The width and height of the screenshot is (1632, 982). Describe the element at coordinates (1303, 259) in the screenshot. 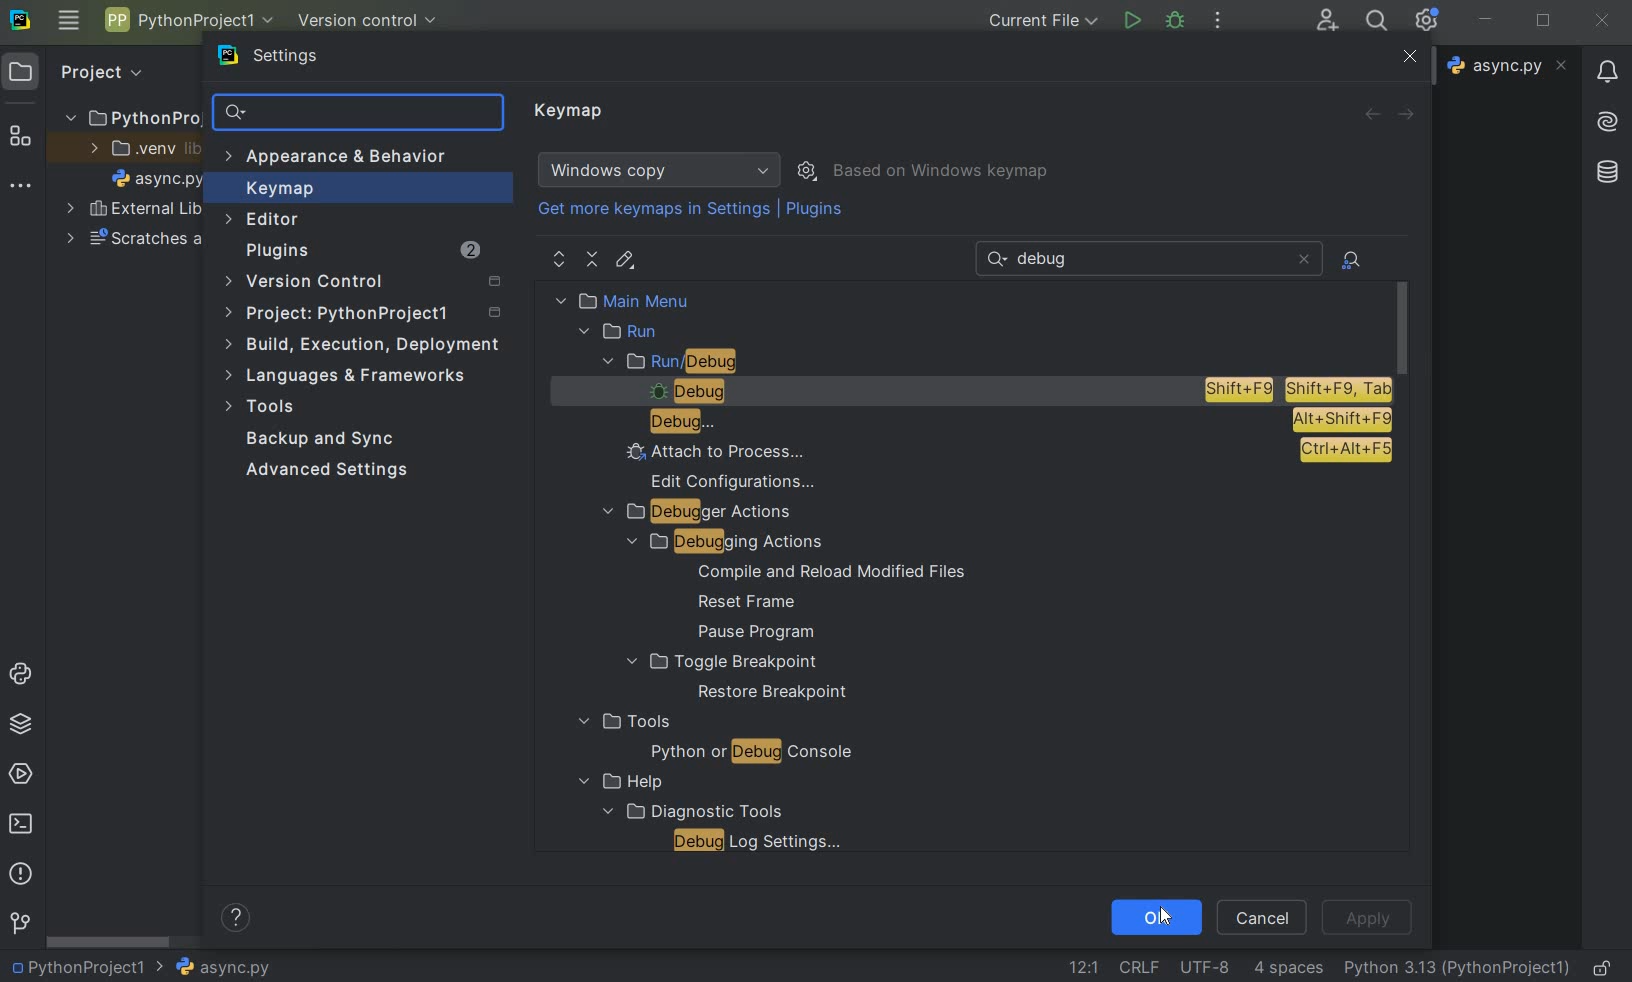

I see `close` at that location.